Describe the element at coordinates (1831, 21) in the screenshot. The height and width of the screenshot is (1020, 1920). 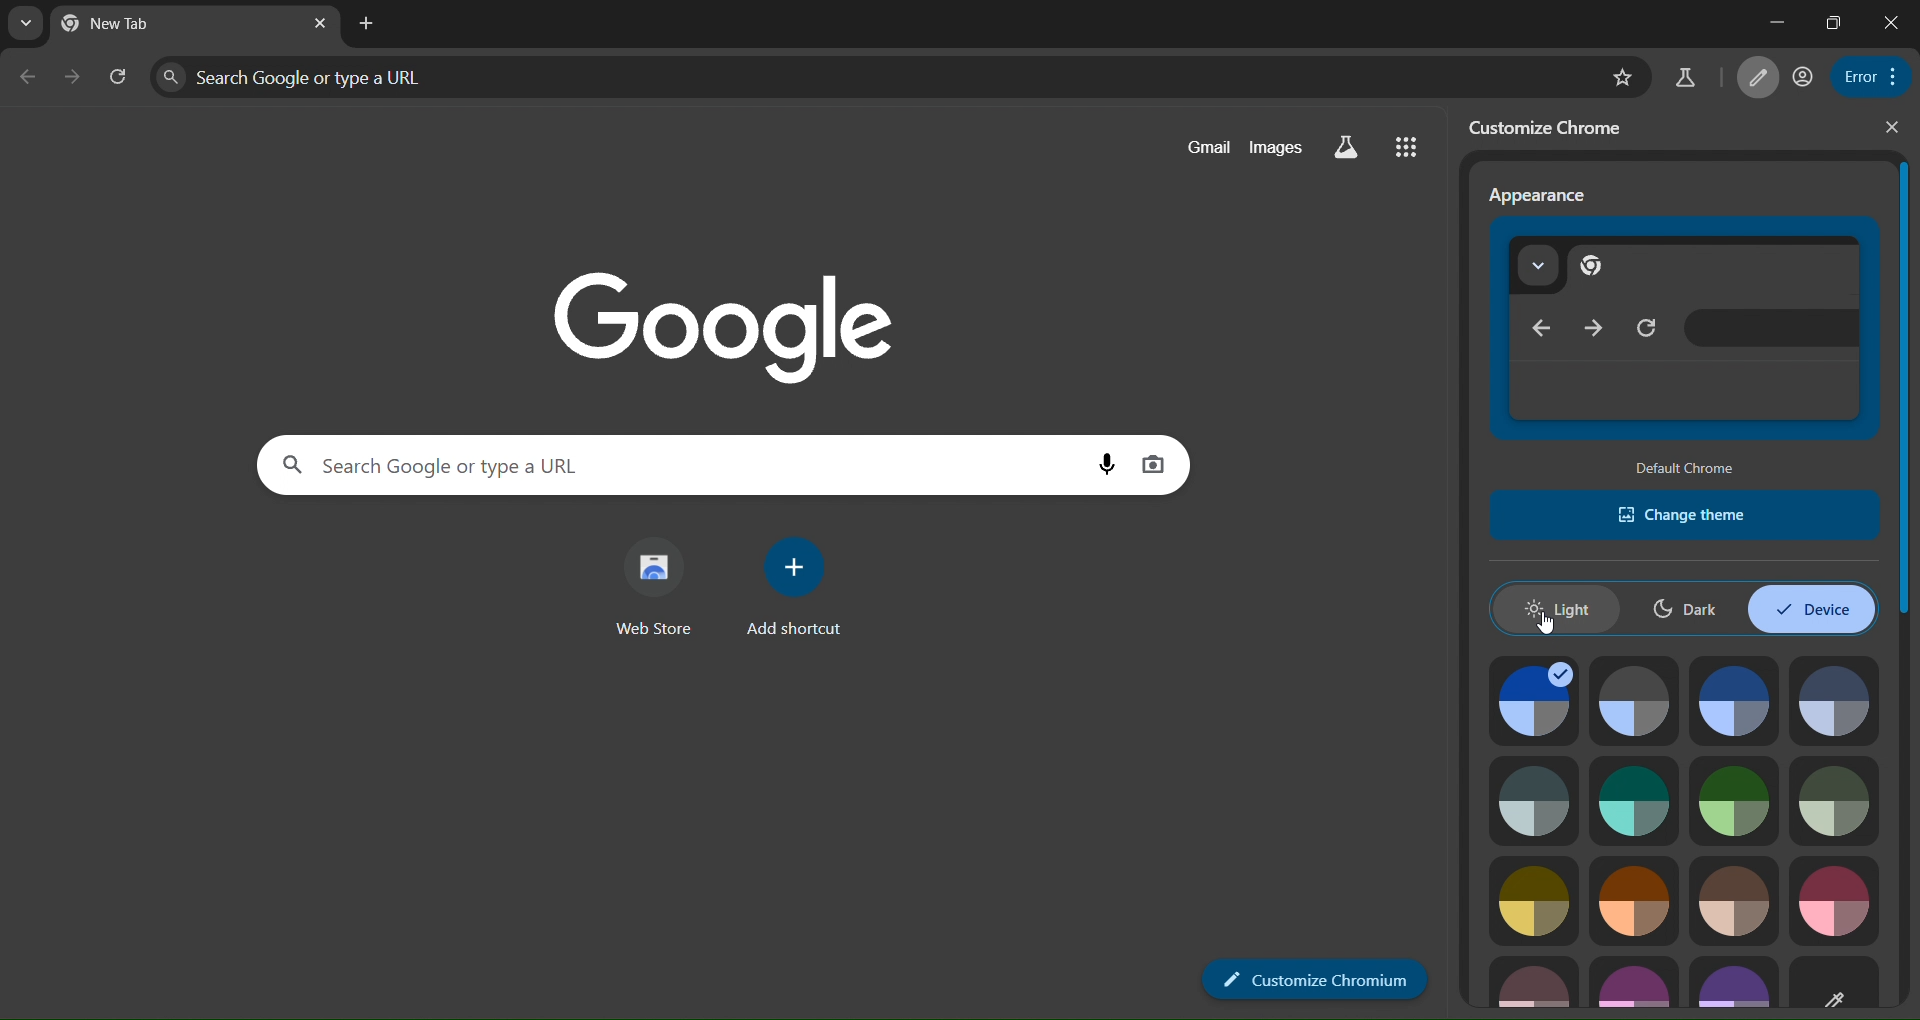
I see `restore down` at that location.